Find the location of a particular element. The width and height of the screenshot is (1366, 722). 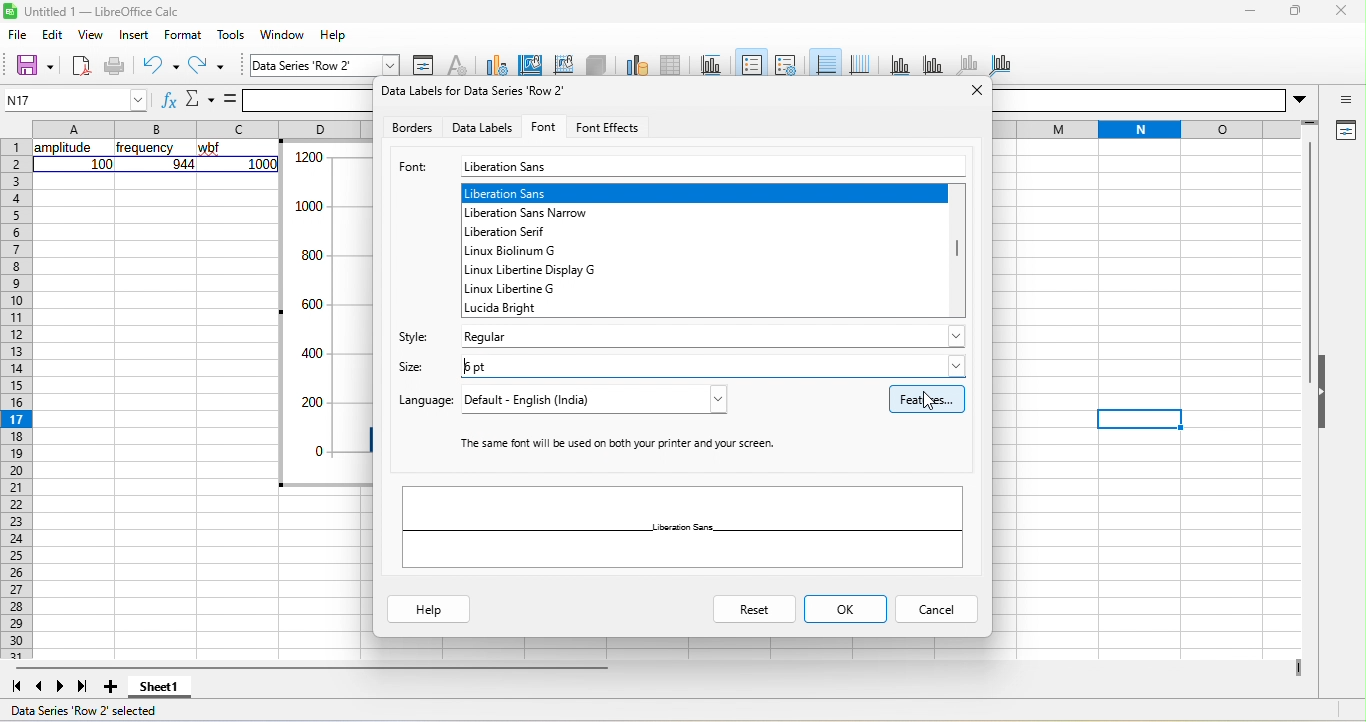

features is located at coordinates (926, 401).